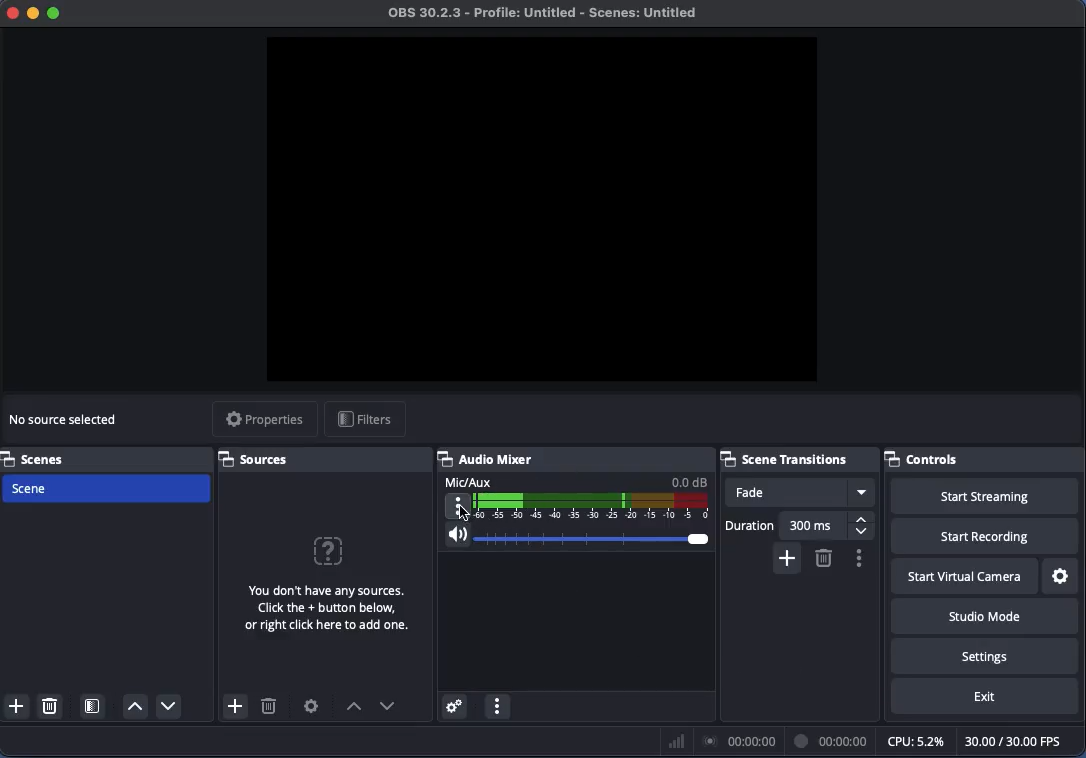 The height and width of the screenshot is (758, 1086). I want to click on Scene transitions, so click(796, 457).